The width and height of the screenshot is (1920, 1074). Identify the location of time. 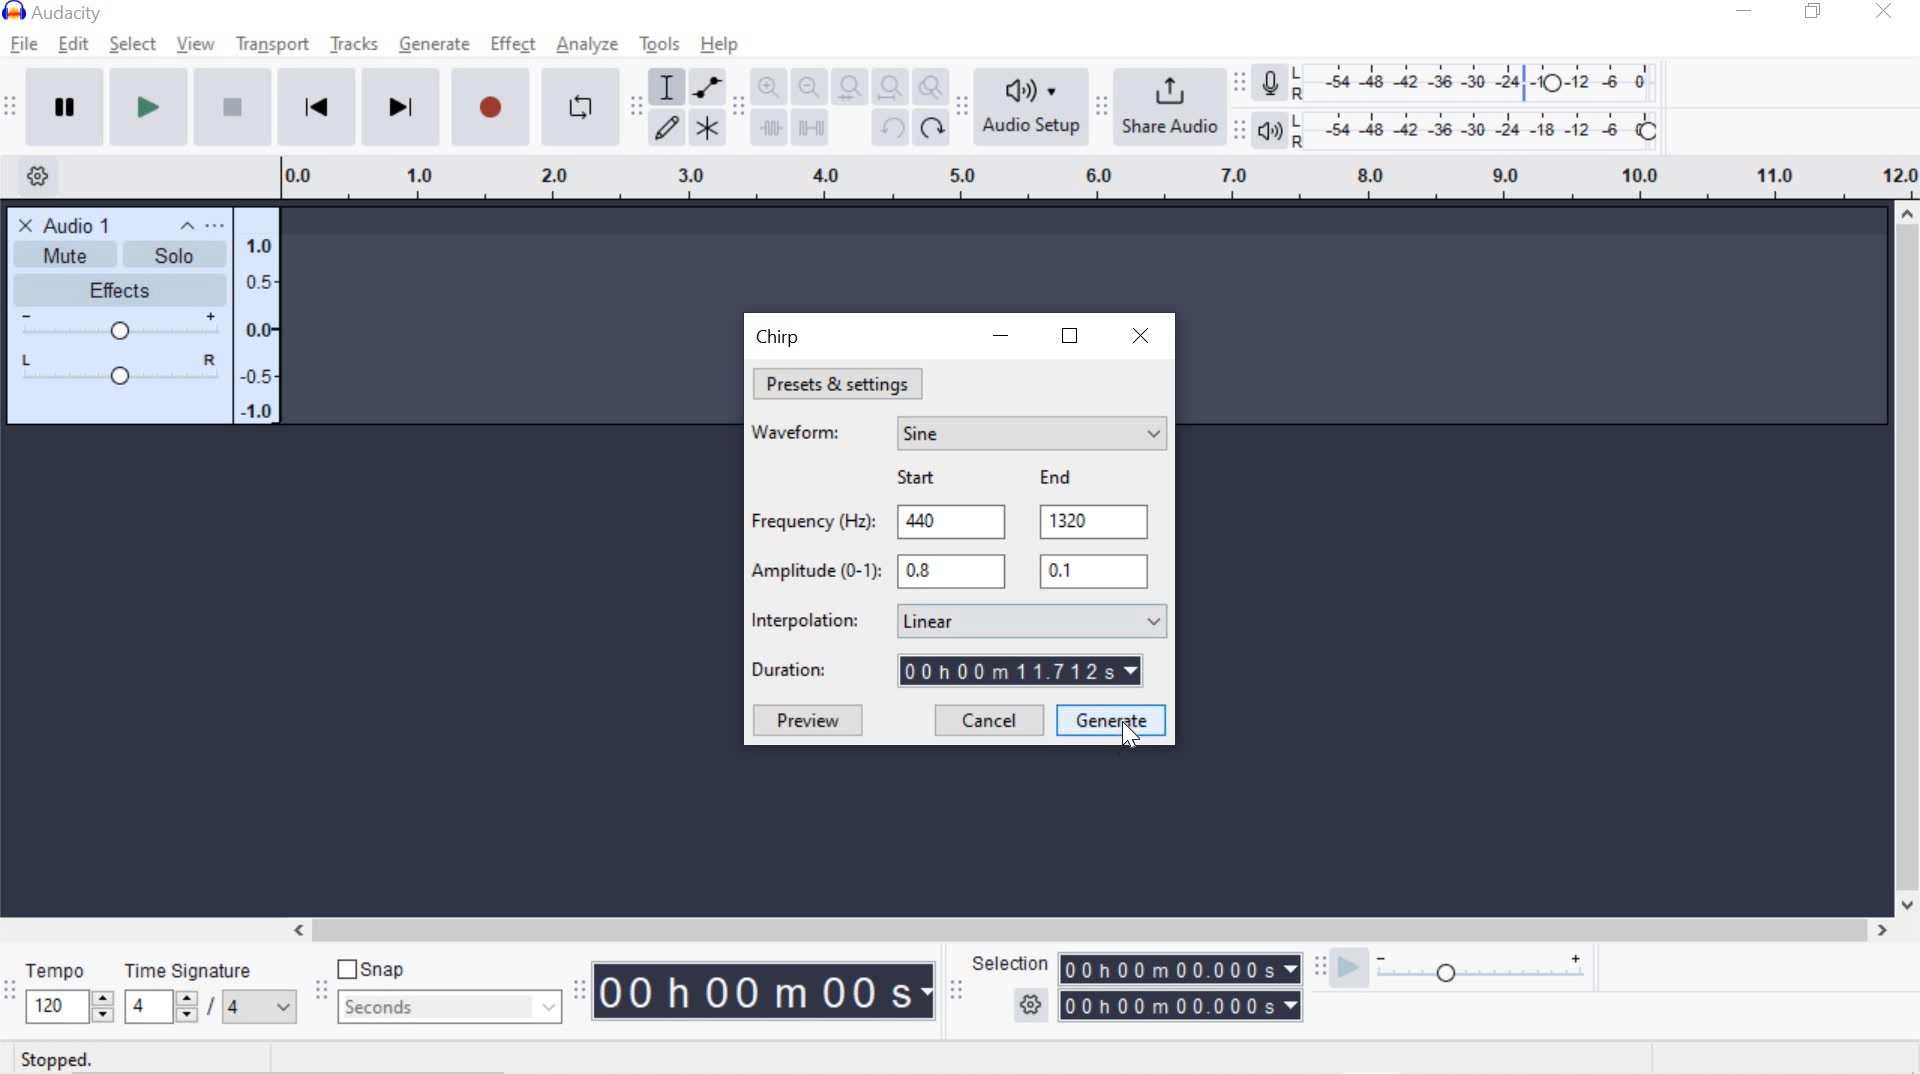
(766, 991).